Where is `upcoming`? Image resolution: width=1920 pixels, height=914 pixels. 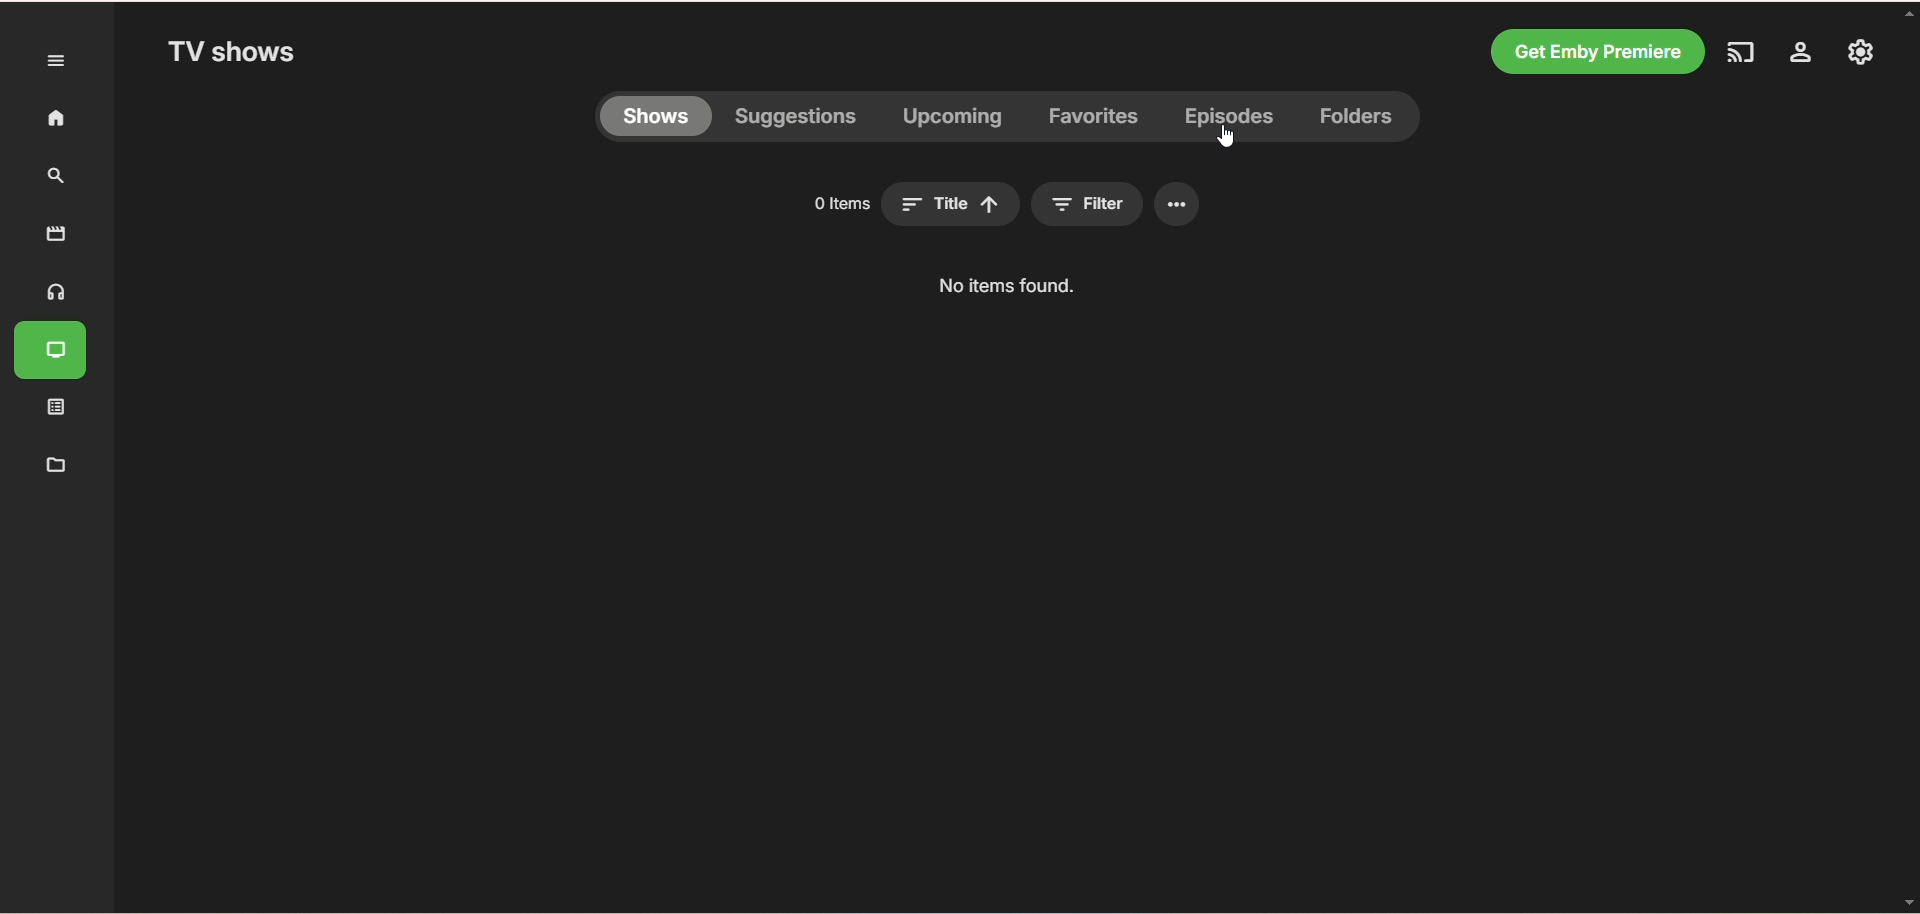
upcoming is located at coordinates (956, 119).